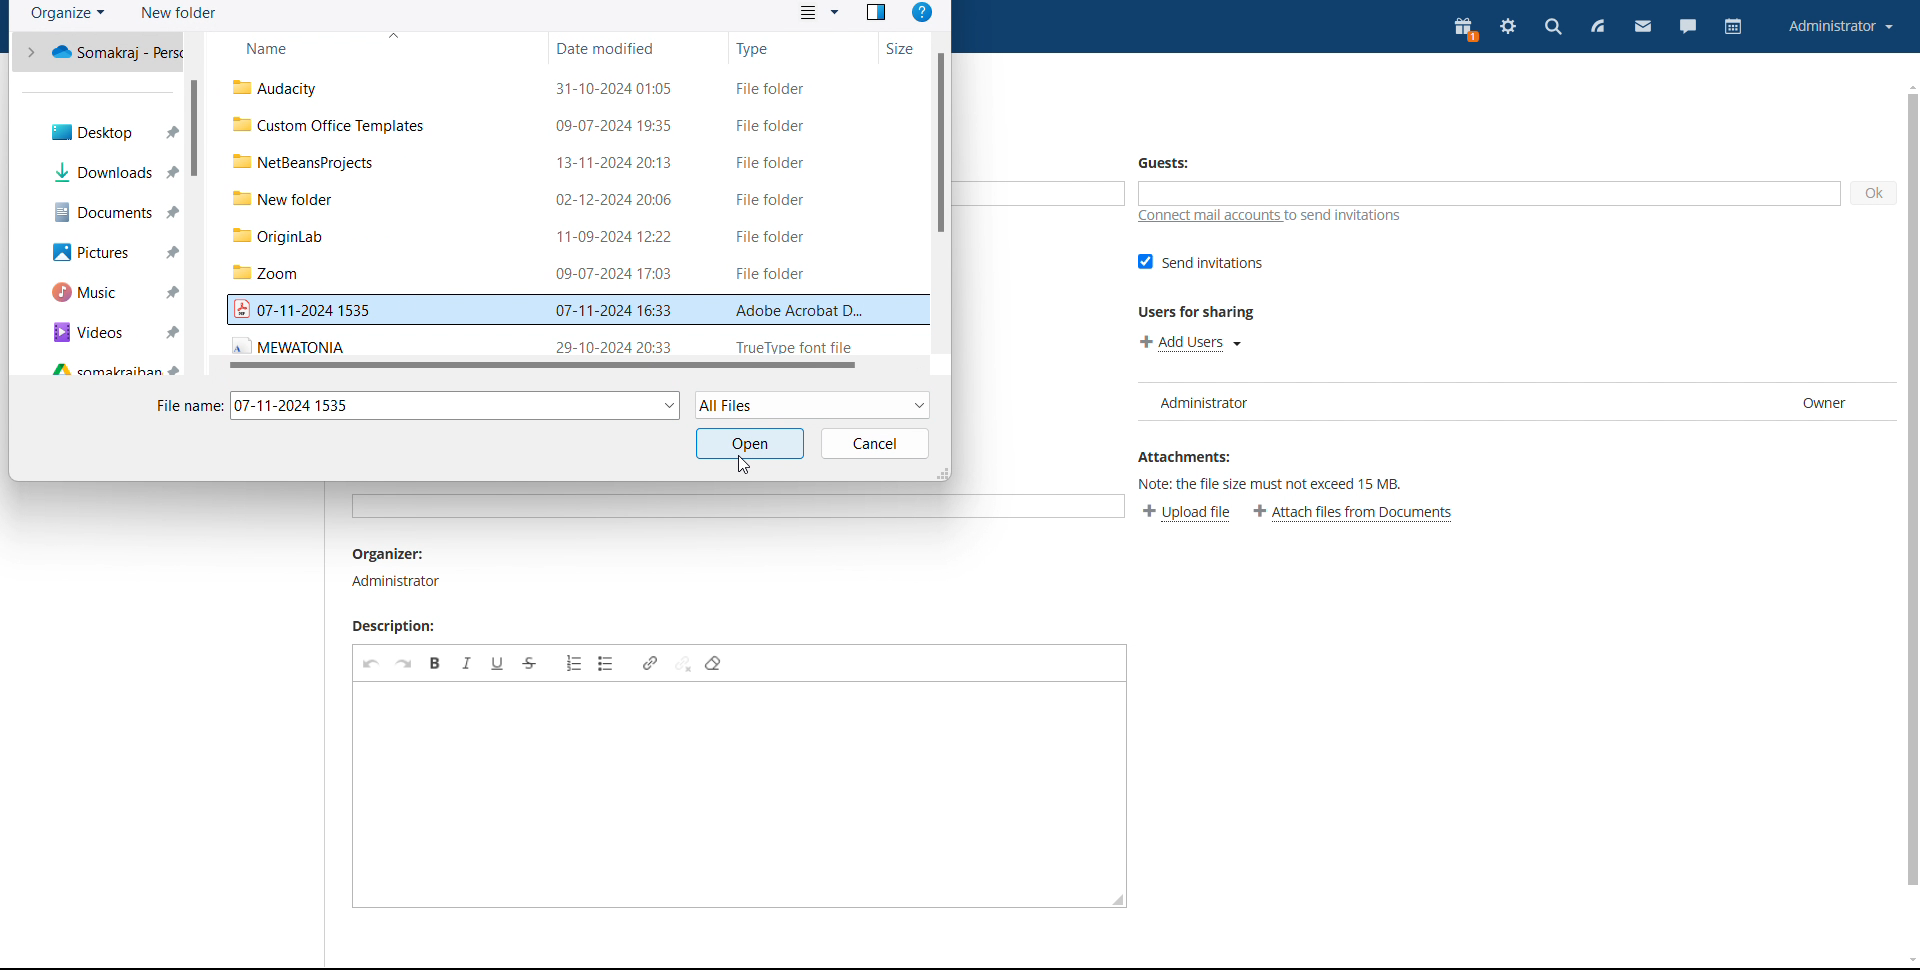 This screenshot has height=970, width=1920. Describe the element at coordinates (541, 365) in the screenshot. I see `s` at that location.